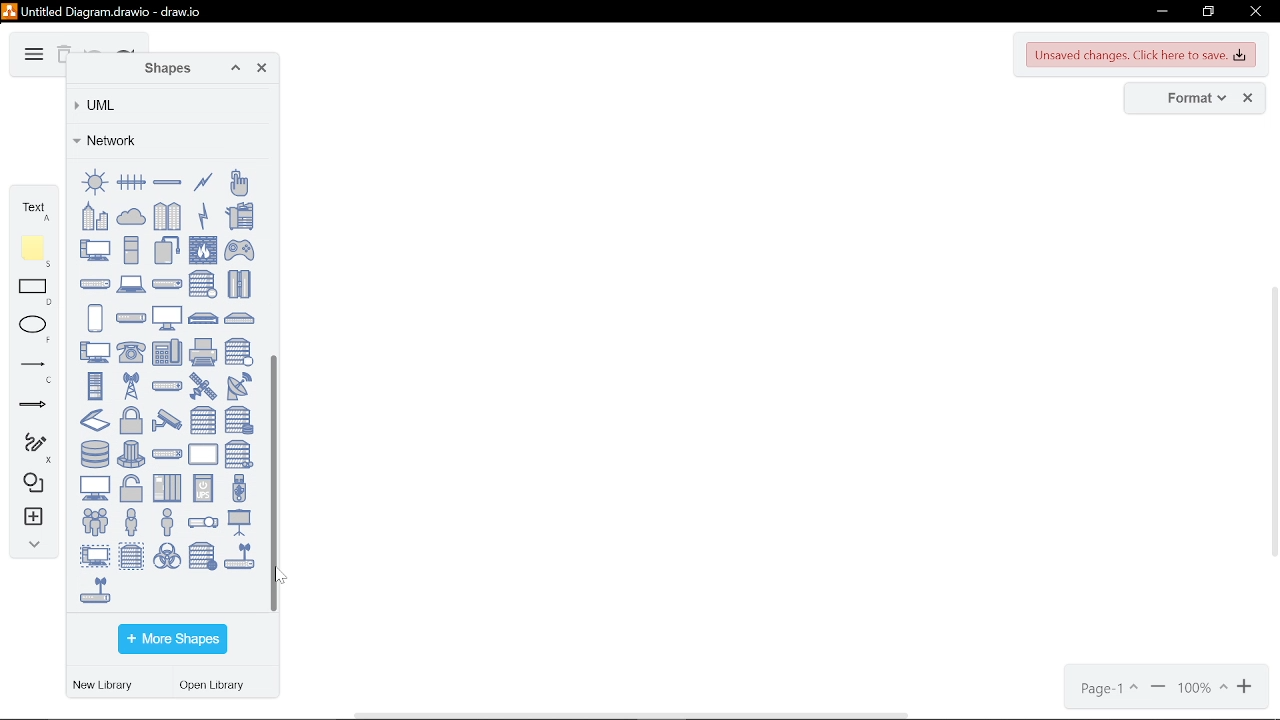  What do you see at coordinates (131, 454) in the screenshot?
I see `supercomputer` at bounding box center [131, 454].